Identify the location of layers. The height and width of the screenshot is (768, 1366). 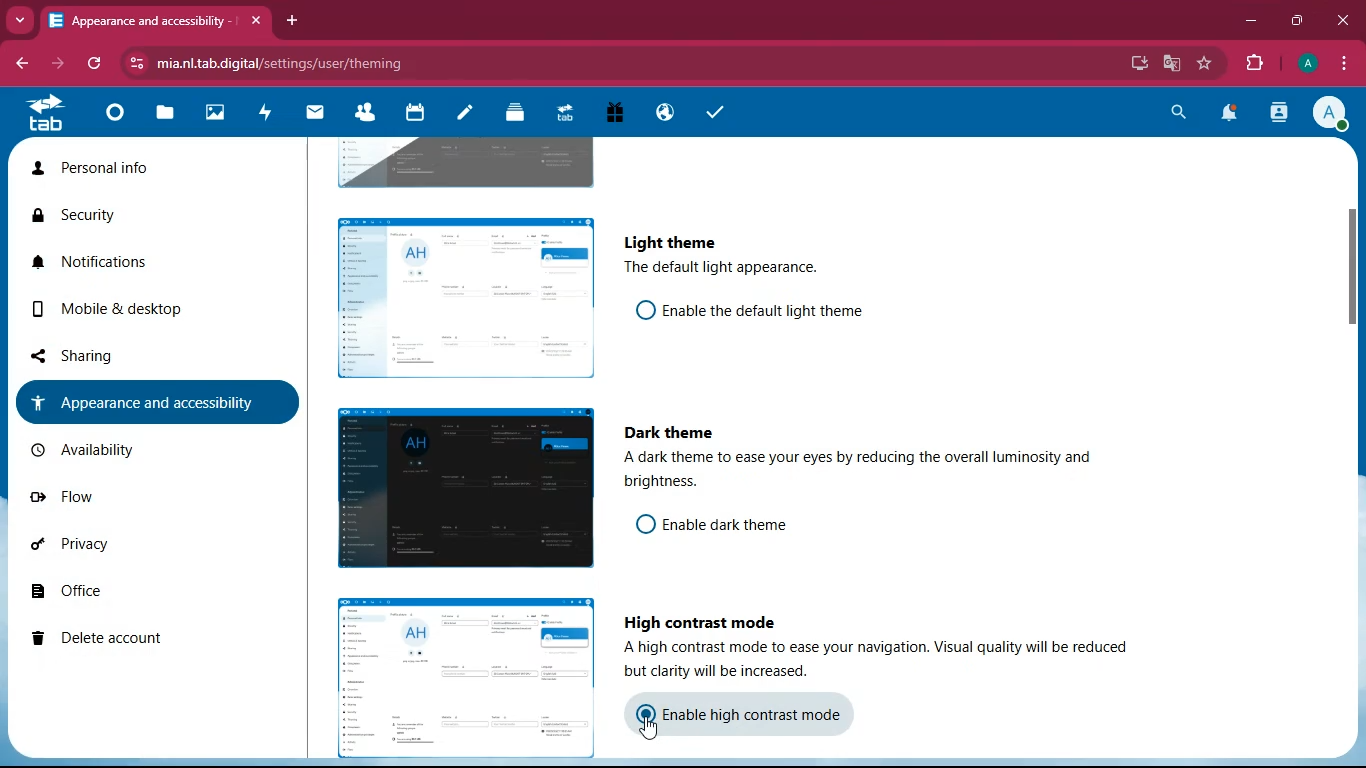
(511, 115).